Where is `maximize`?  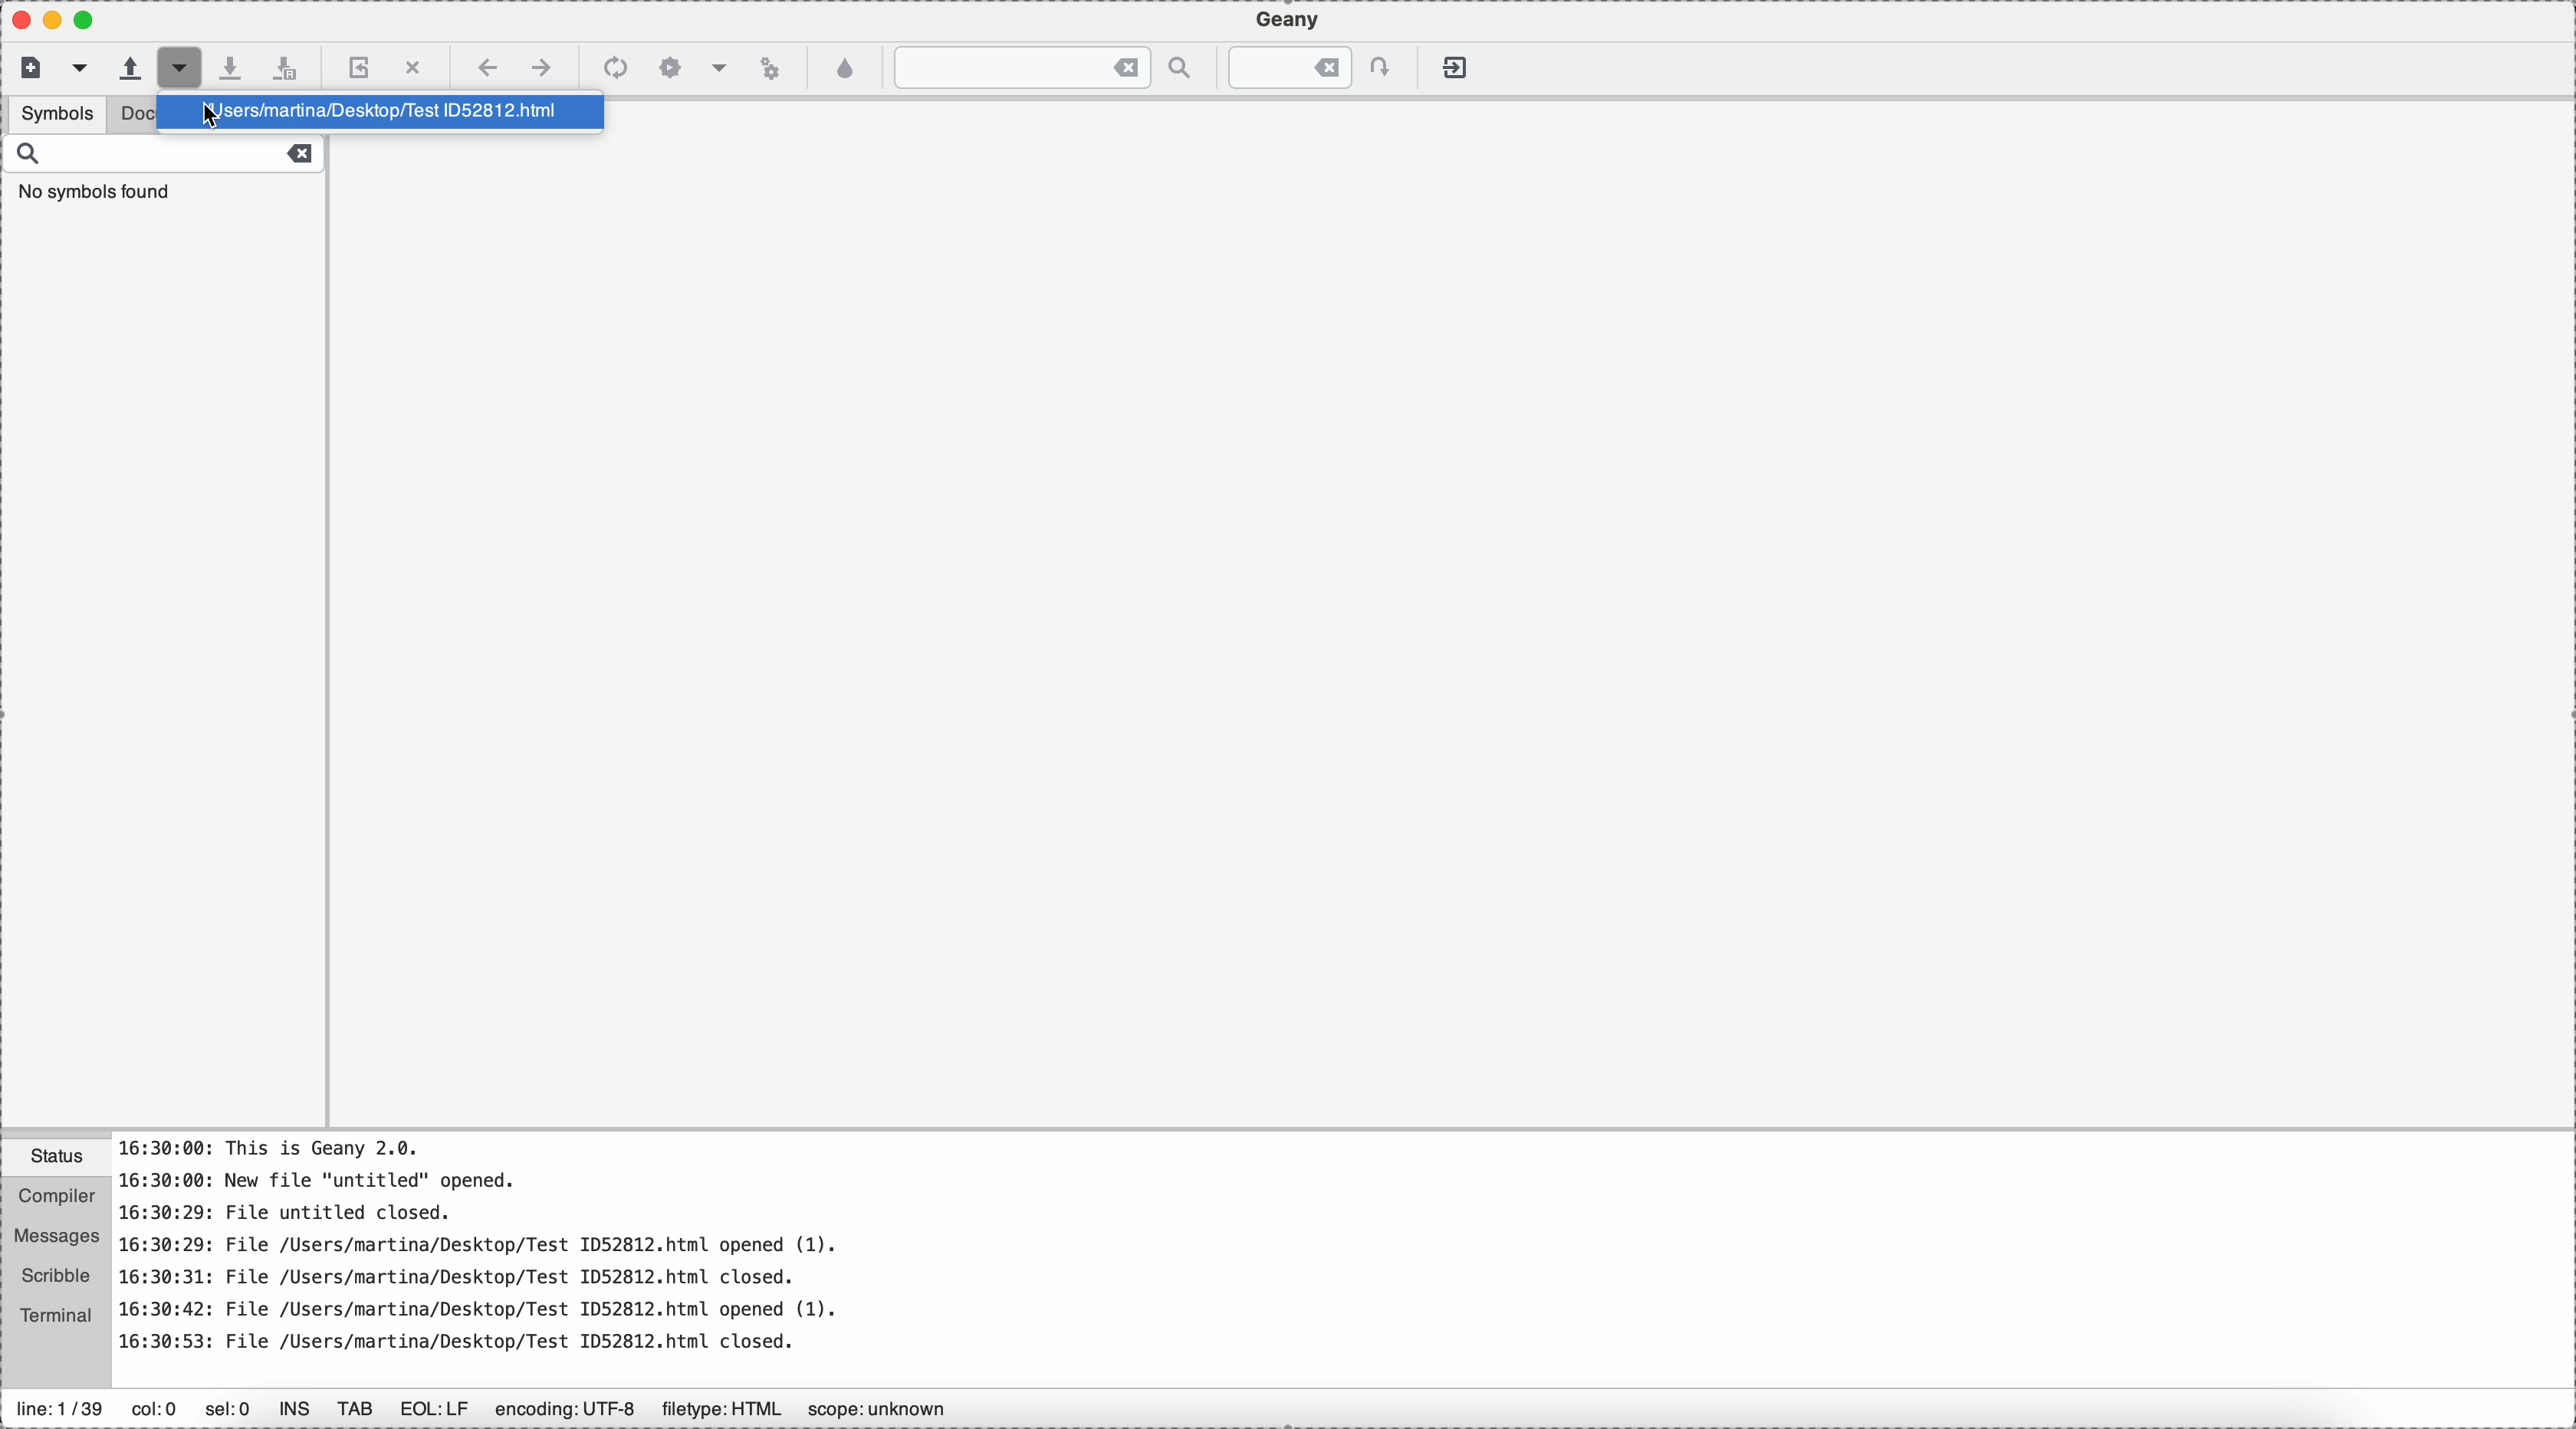 maximize is located at coordinates (55, 18).